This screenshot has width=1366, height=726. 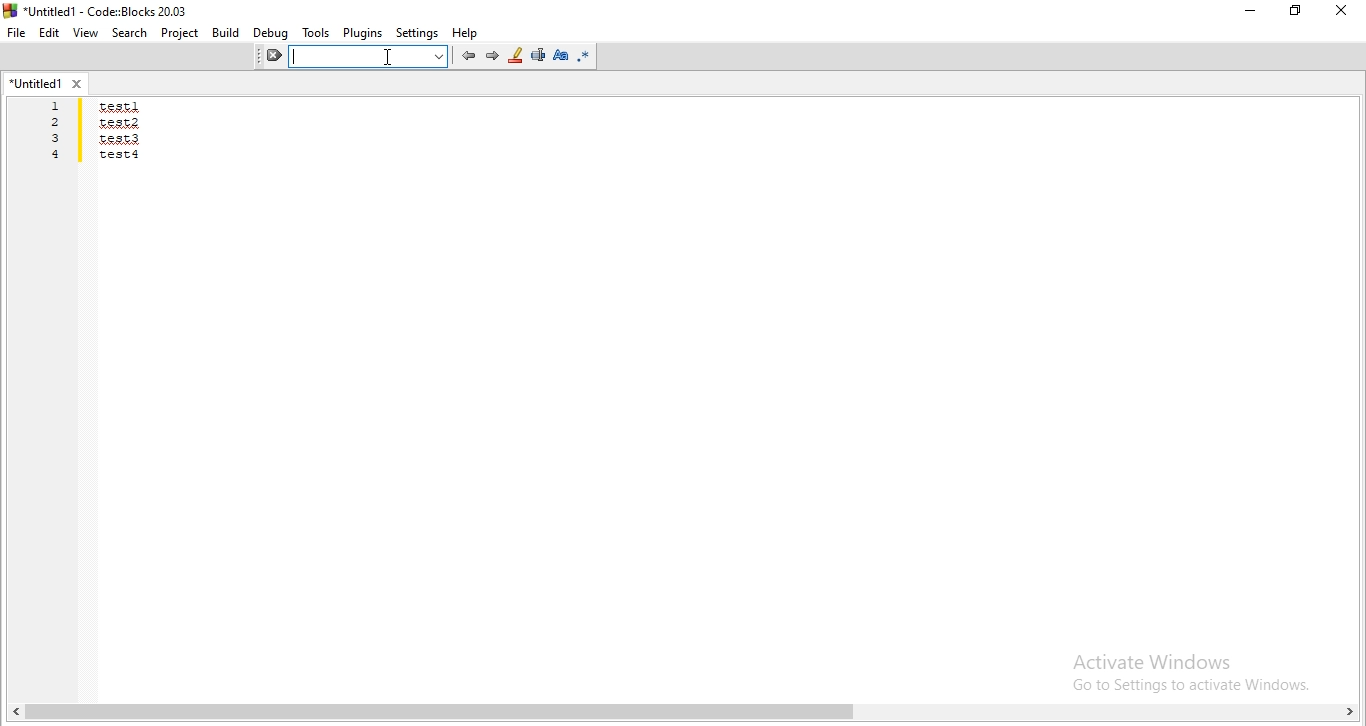 What do you see at coordinates (1295, 13) in the screenshot?
I see `Restore` at bounding box center [1295, 13].